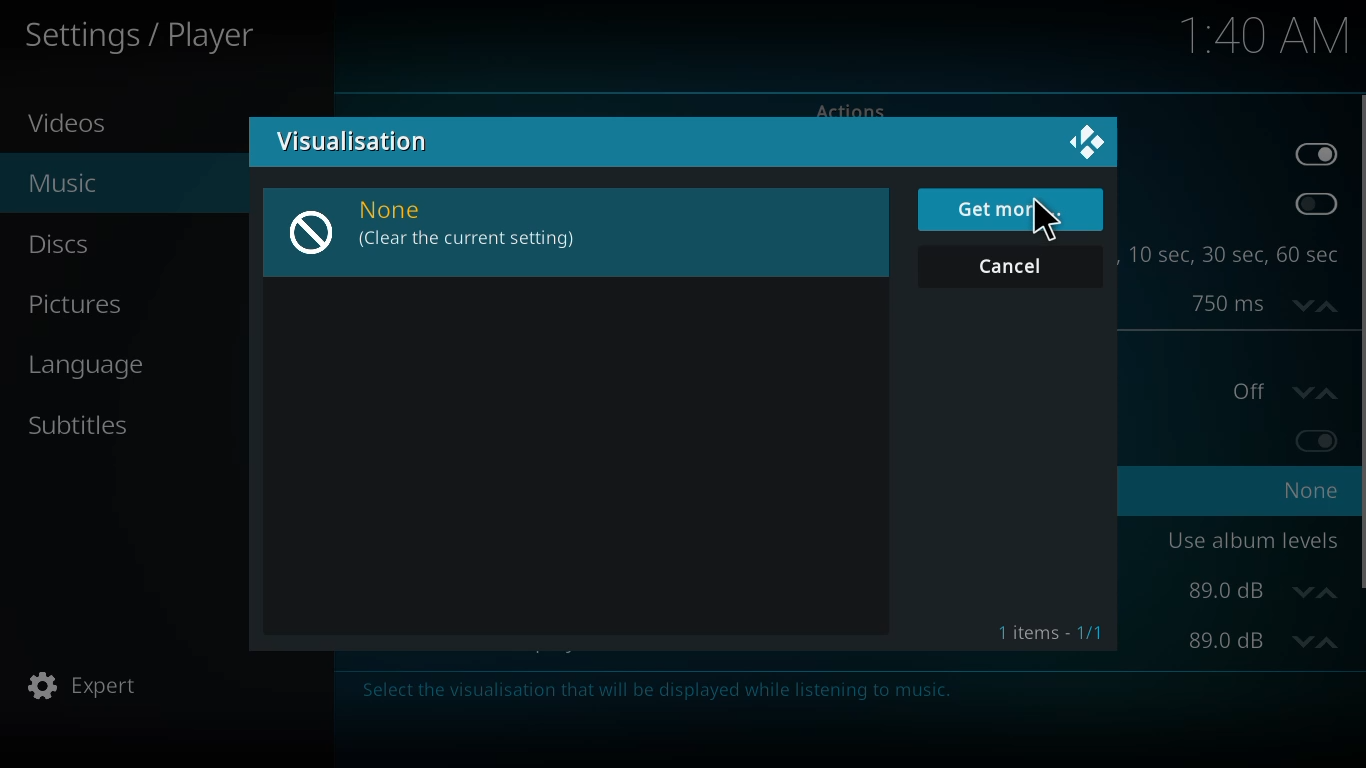  What do you see at coordinates (61, 180) in the screenshot?
I see `music` at bounding box center [61, 180].